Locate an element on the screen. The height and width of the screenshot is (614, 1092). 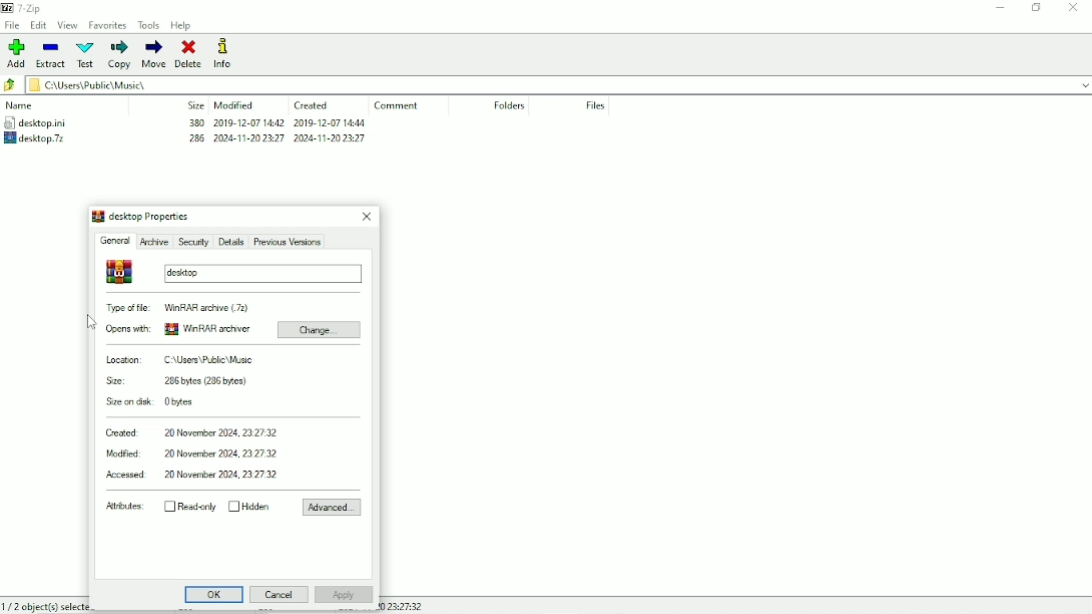
Apply is located at coordinates (343, 595).